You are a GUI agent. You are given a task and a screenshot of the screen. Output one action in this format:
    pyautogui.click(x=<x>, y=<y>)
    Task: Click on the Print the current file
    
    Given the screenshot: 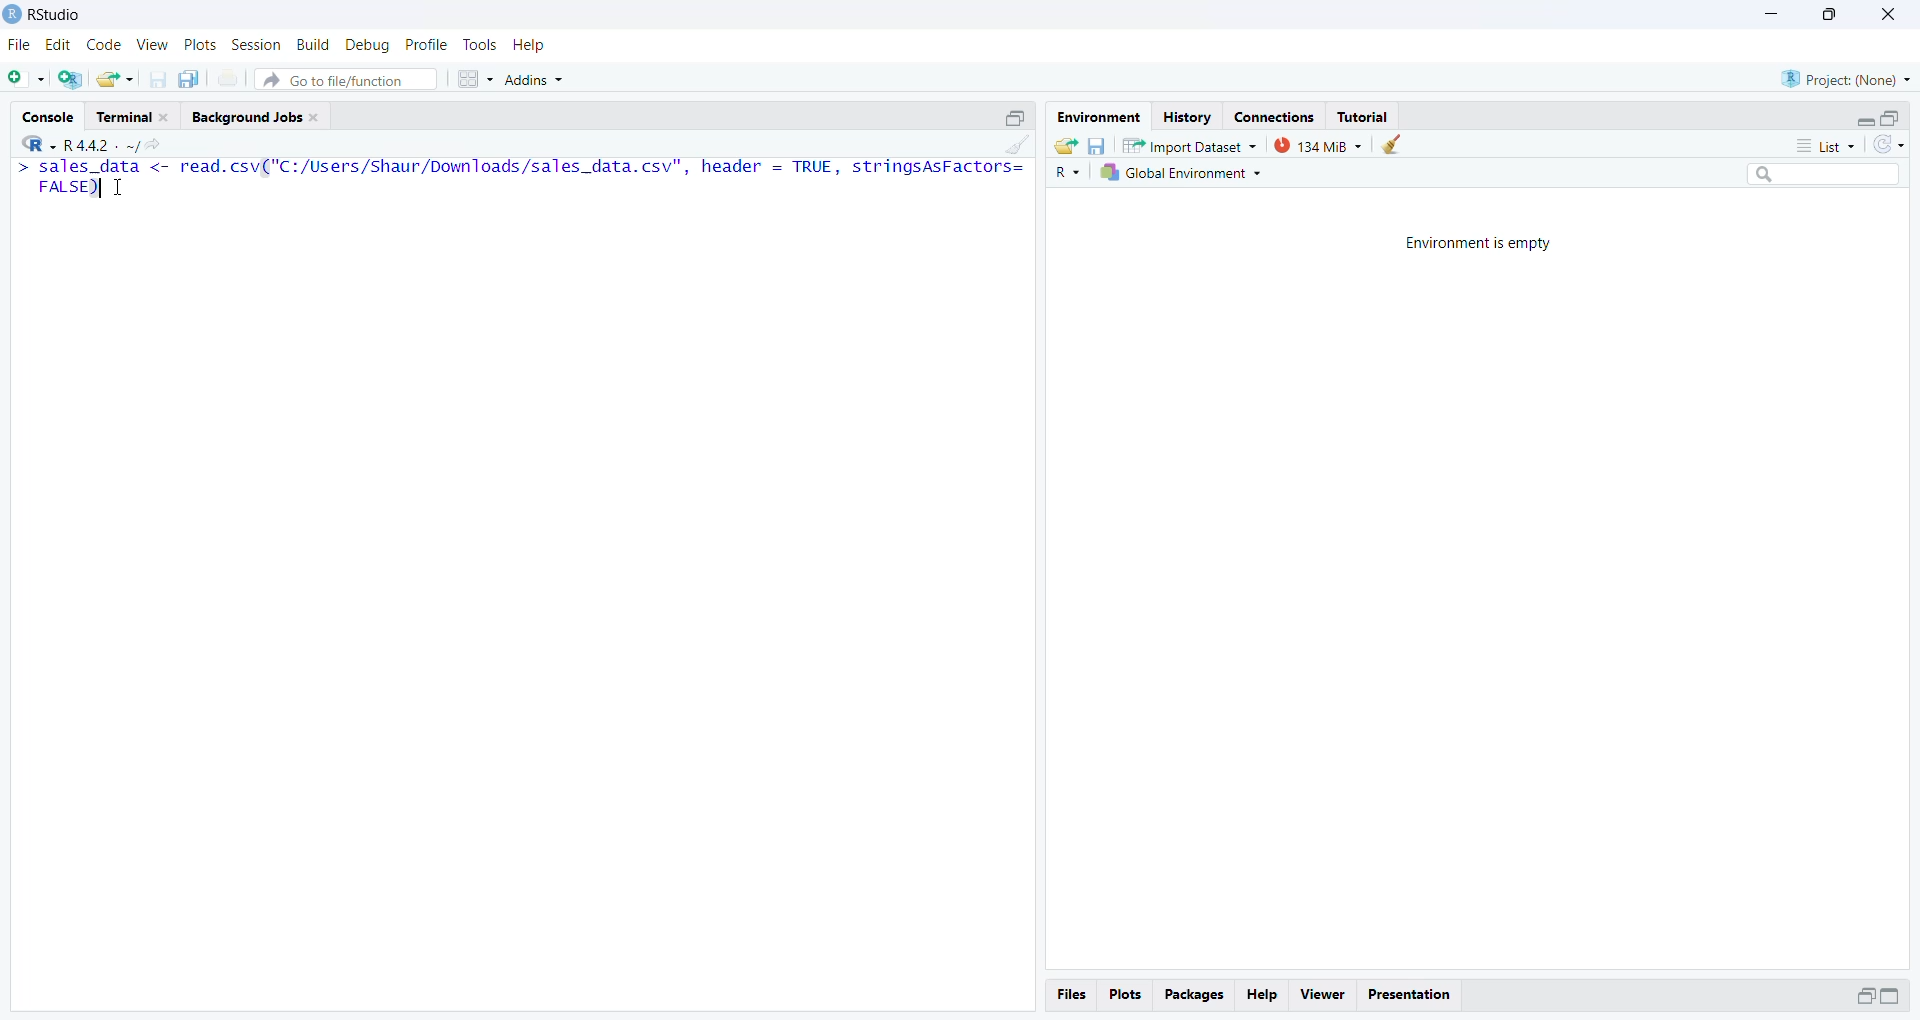 What is the action you would take?
    pyautogui.click(x=226, y=81)
    